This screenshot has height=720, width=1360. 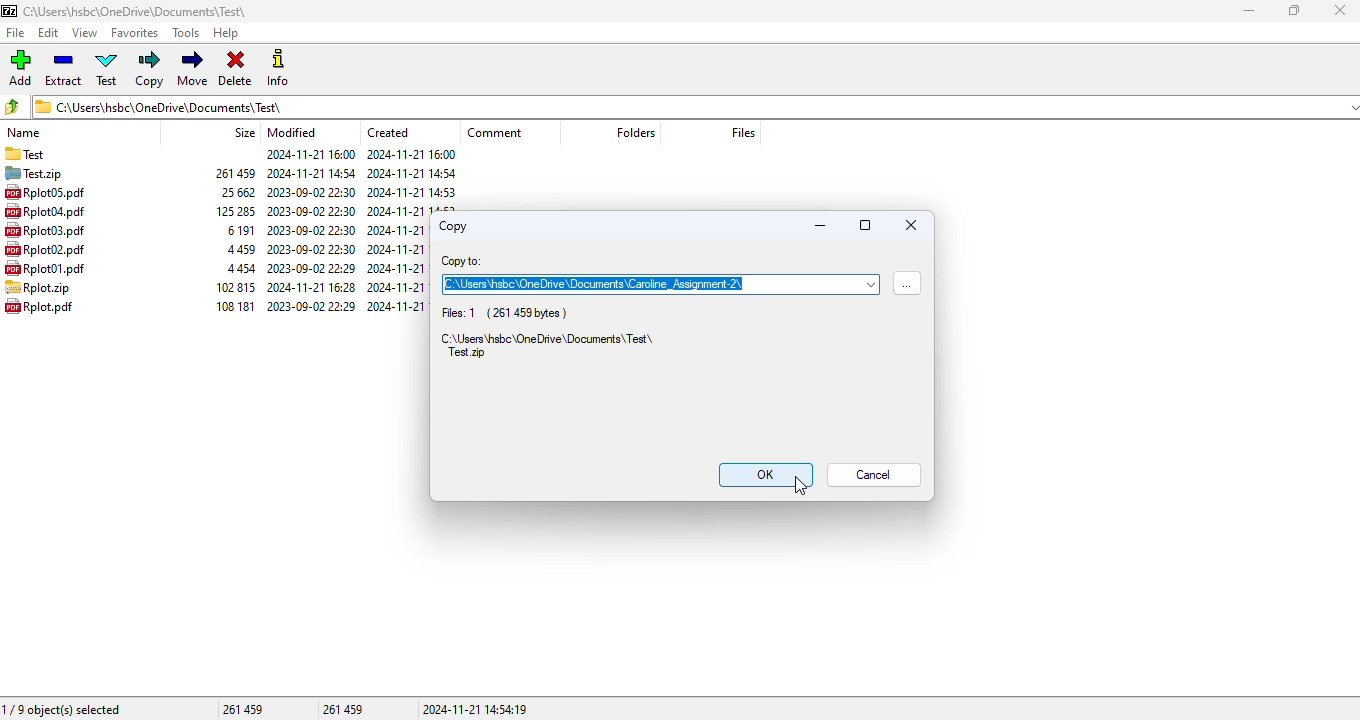 I want to click on maximize, so click(x=1292, y=10).